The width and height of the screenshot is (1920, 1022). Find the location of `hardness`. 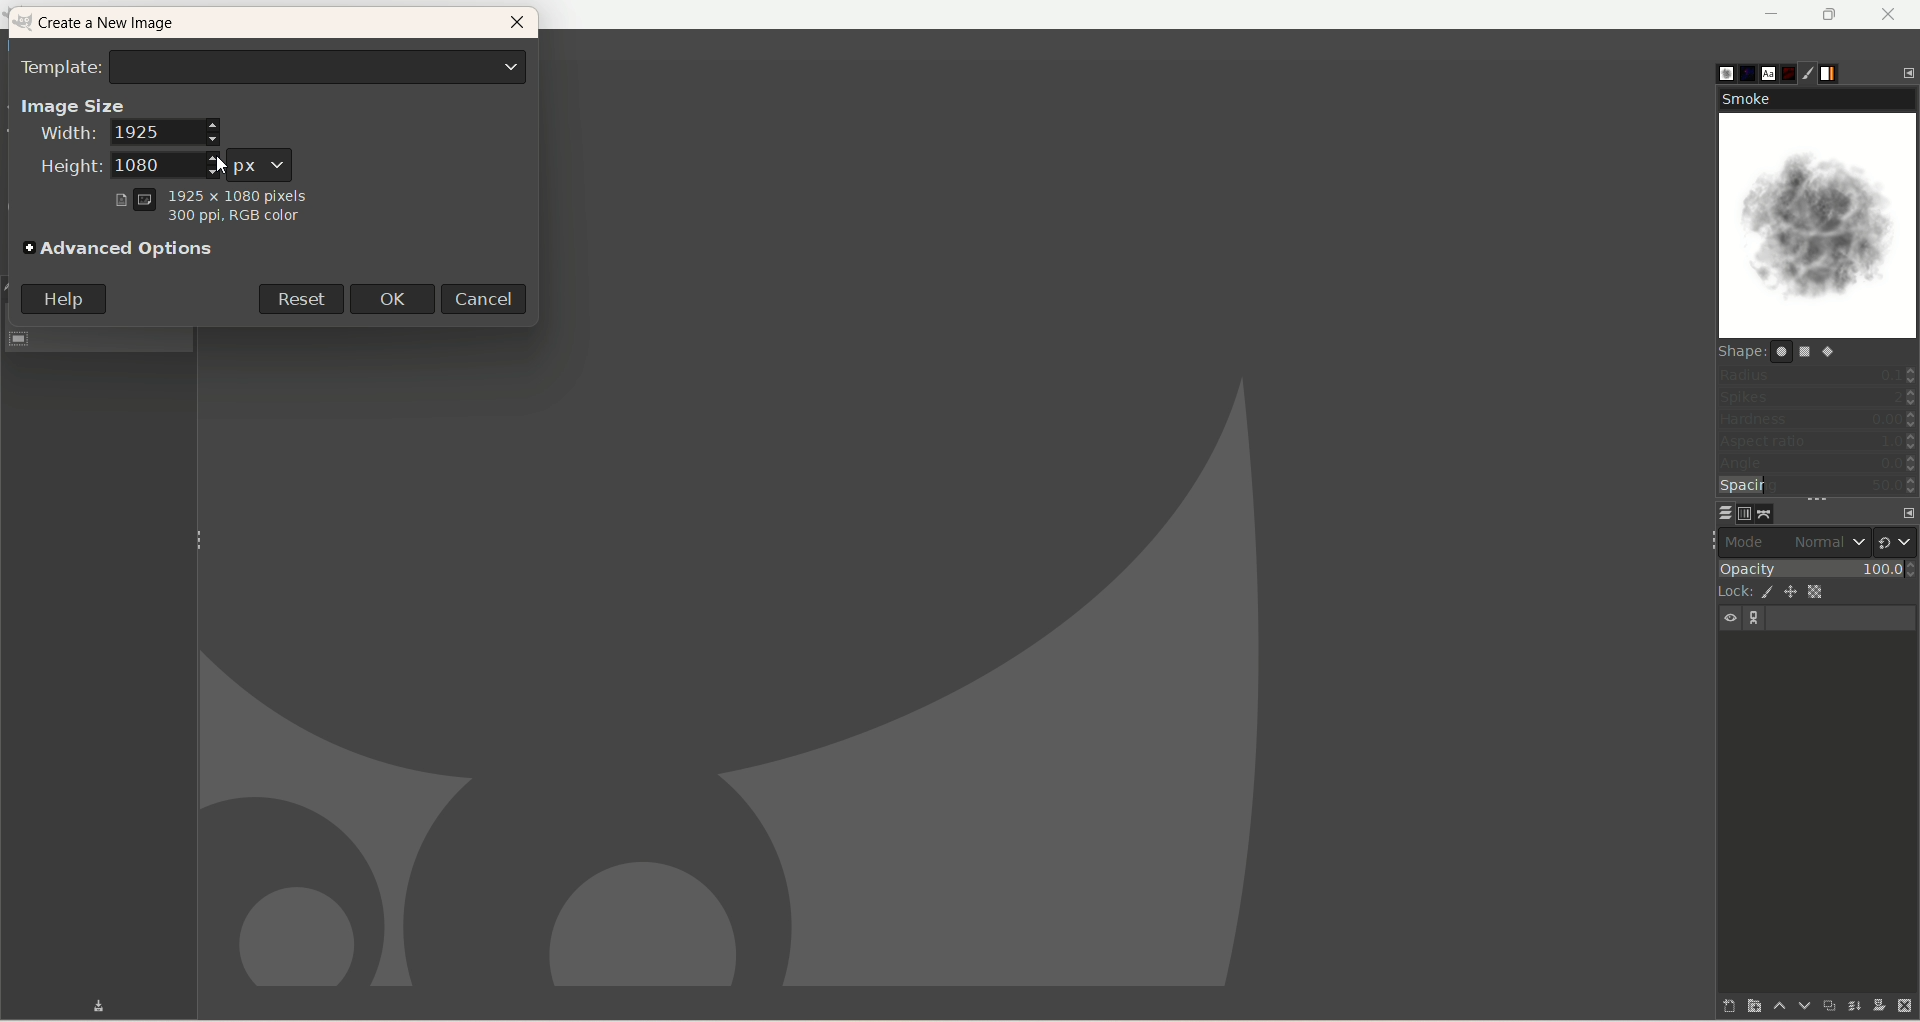

hardness is located at coordinates (1817, 422).